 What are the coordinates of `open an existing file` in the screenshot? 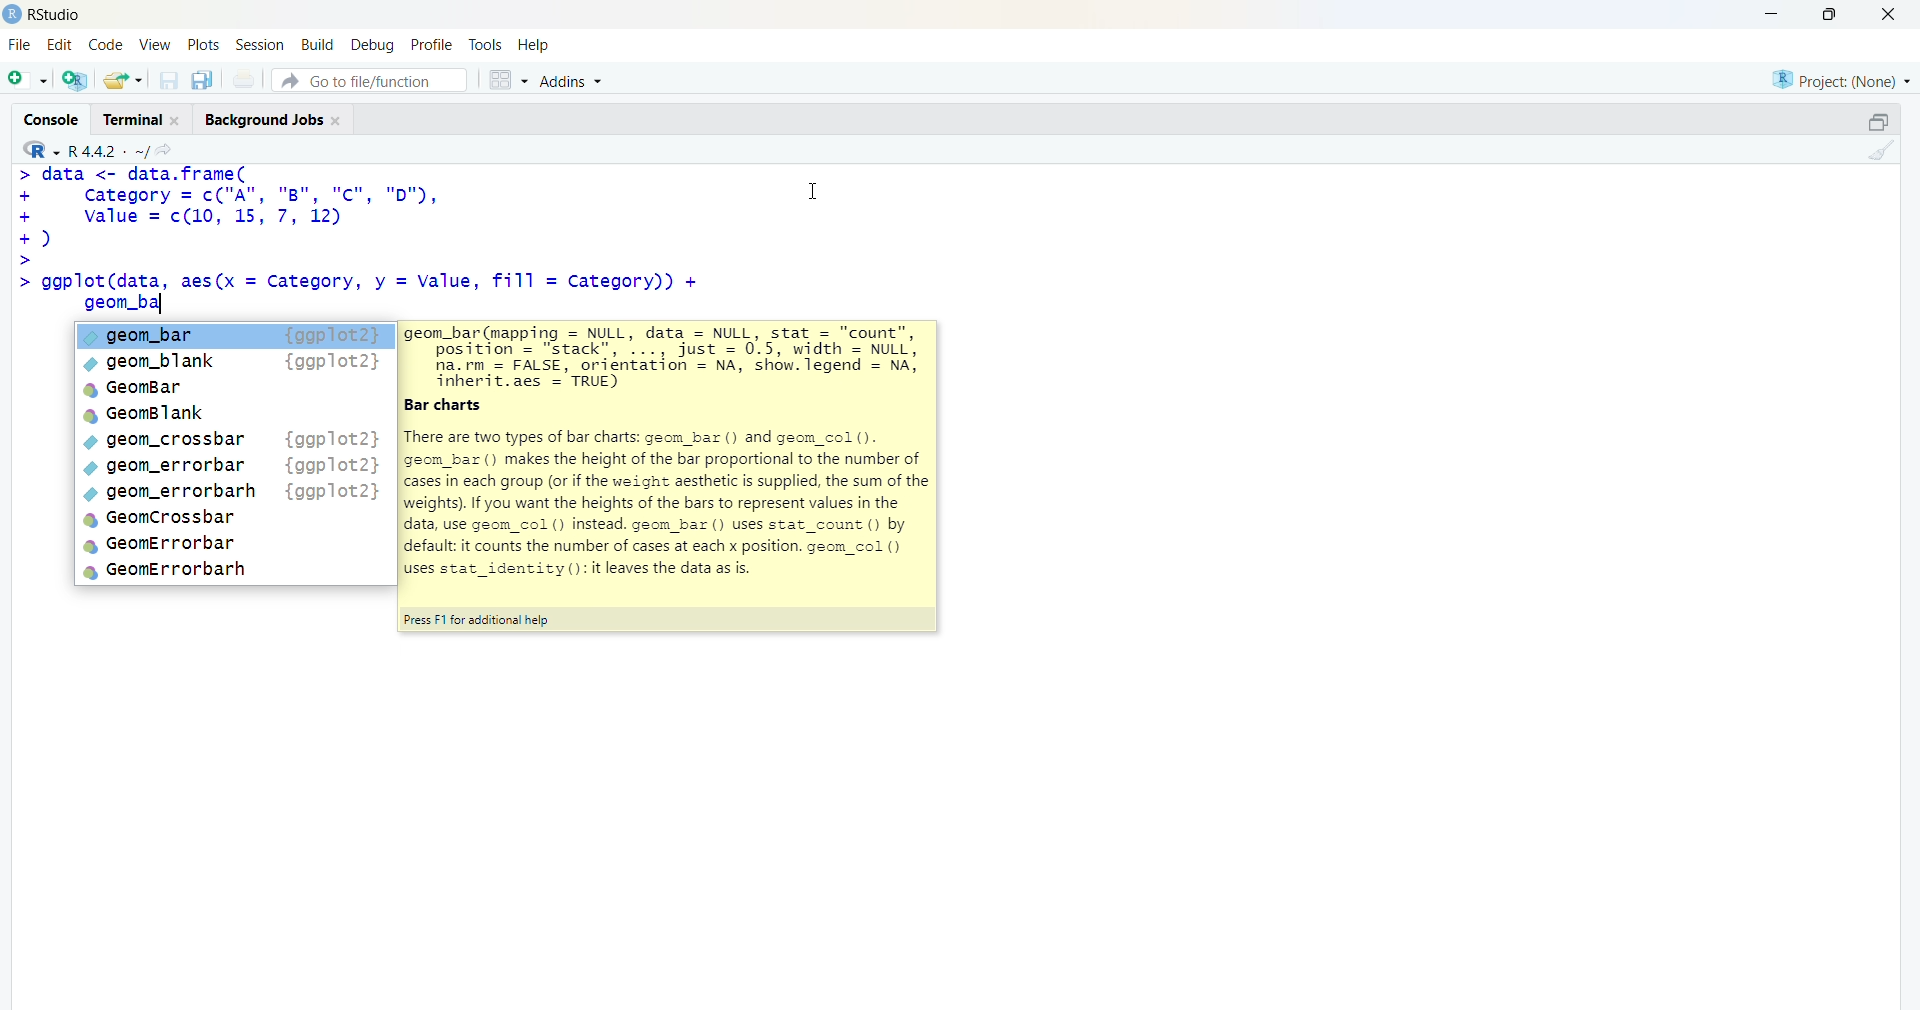 It's located at (122, 79).